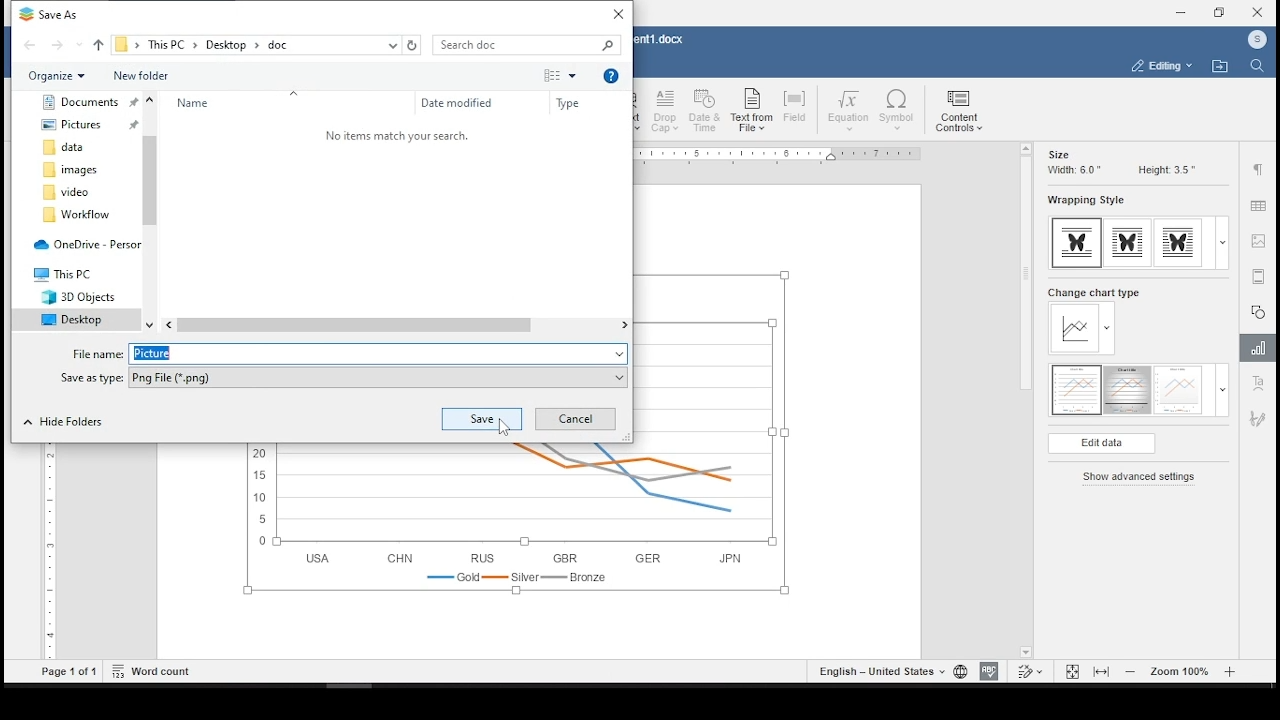 The height and width of the screenshot is (720, 1280). I want to click on No items match your search, so click(397, 136).